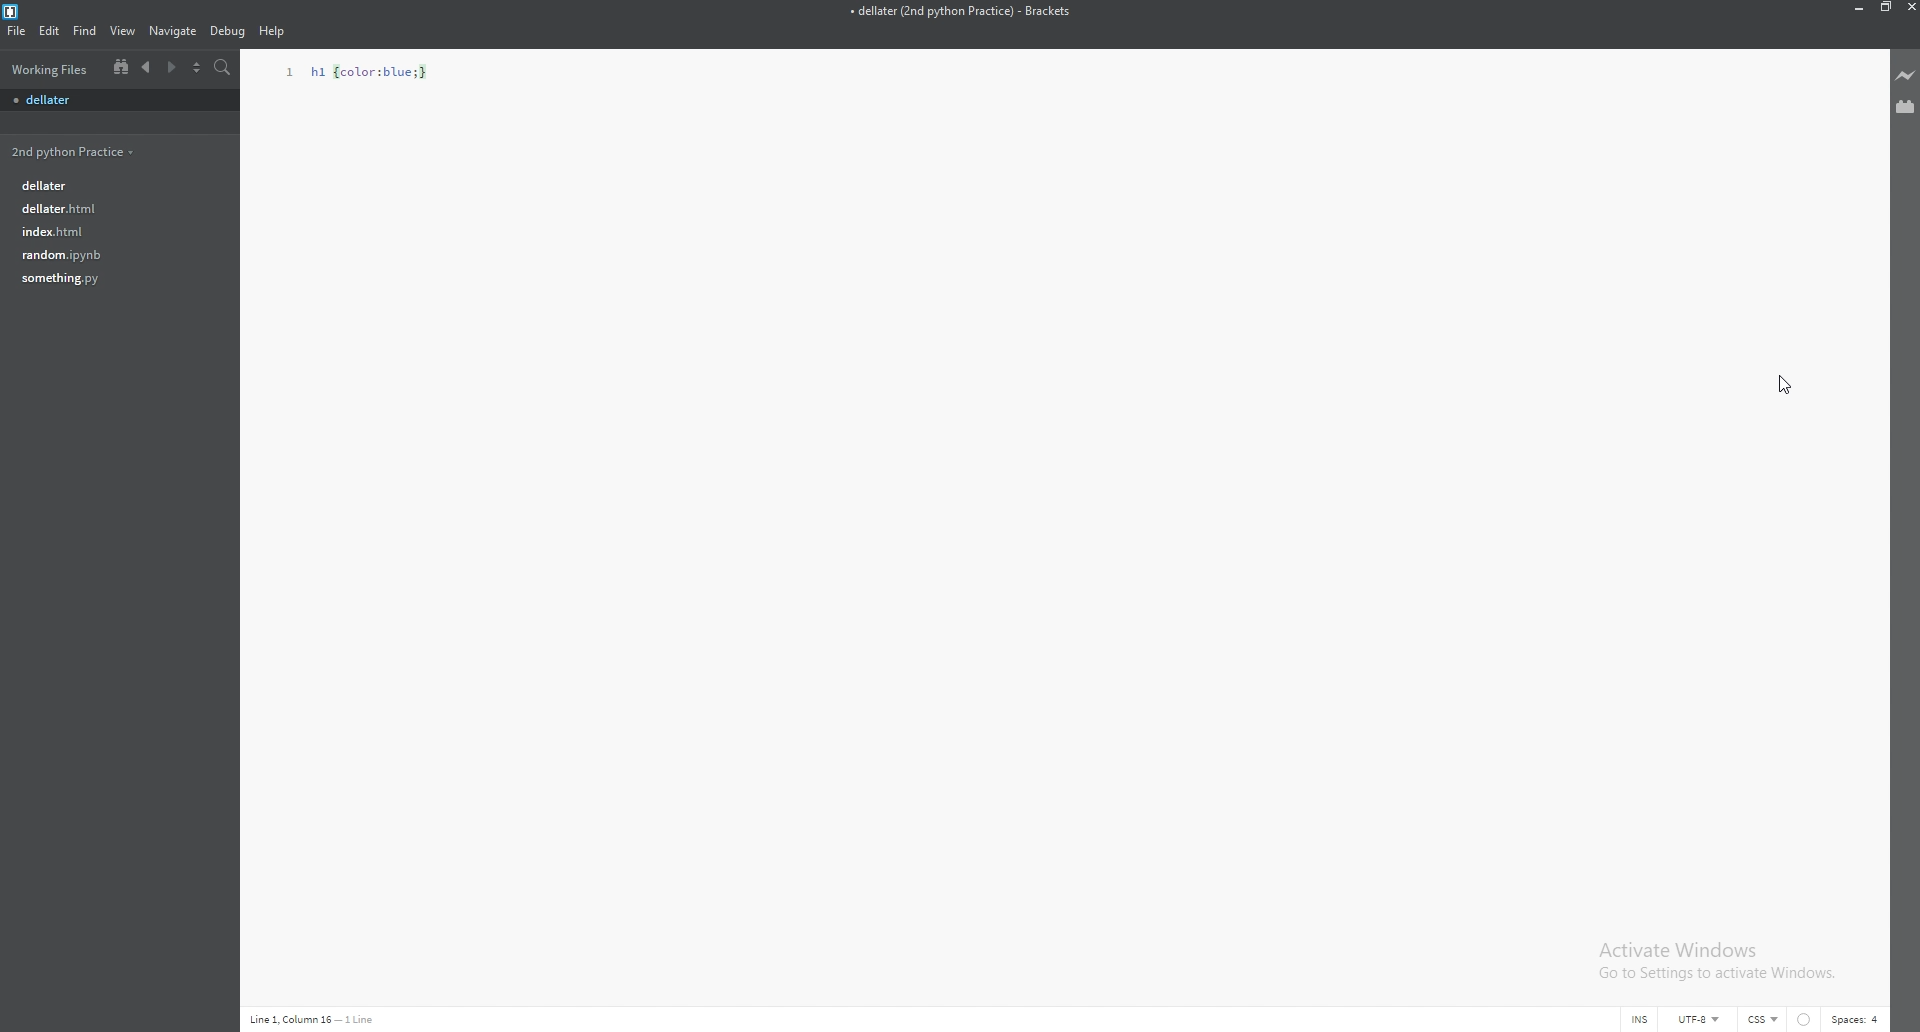 The height and width of the screenshot is (1032, 1920). What do you see at coordinates (363, 71) in the screenshot?
I see `code` at bounding box center [363, 71].